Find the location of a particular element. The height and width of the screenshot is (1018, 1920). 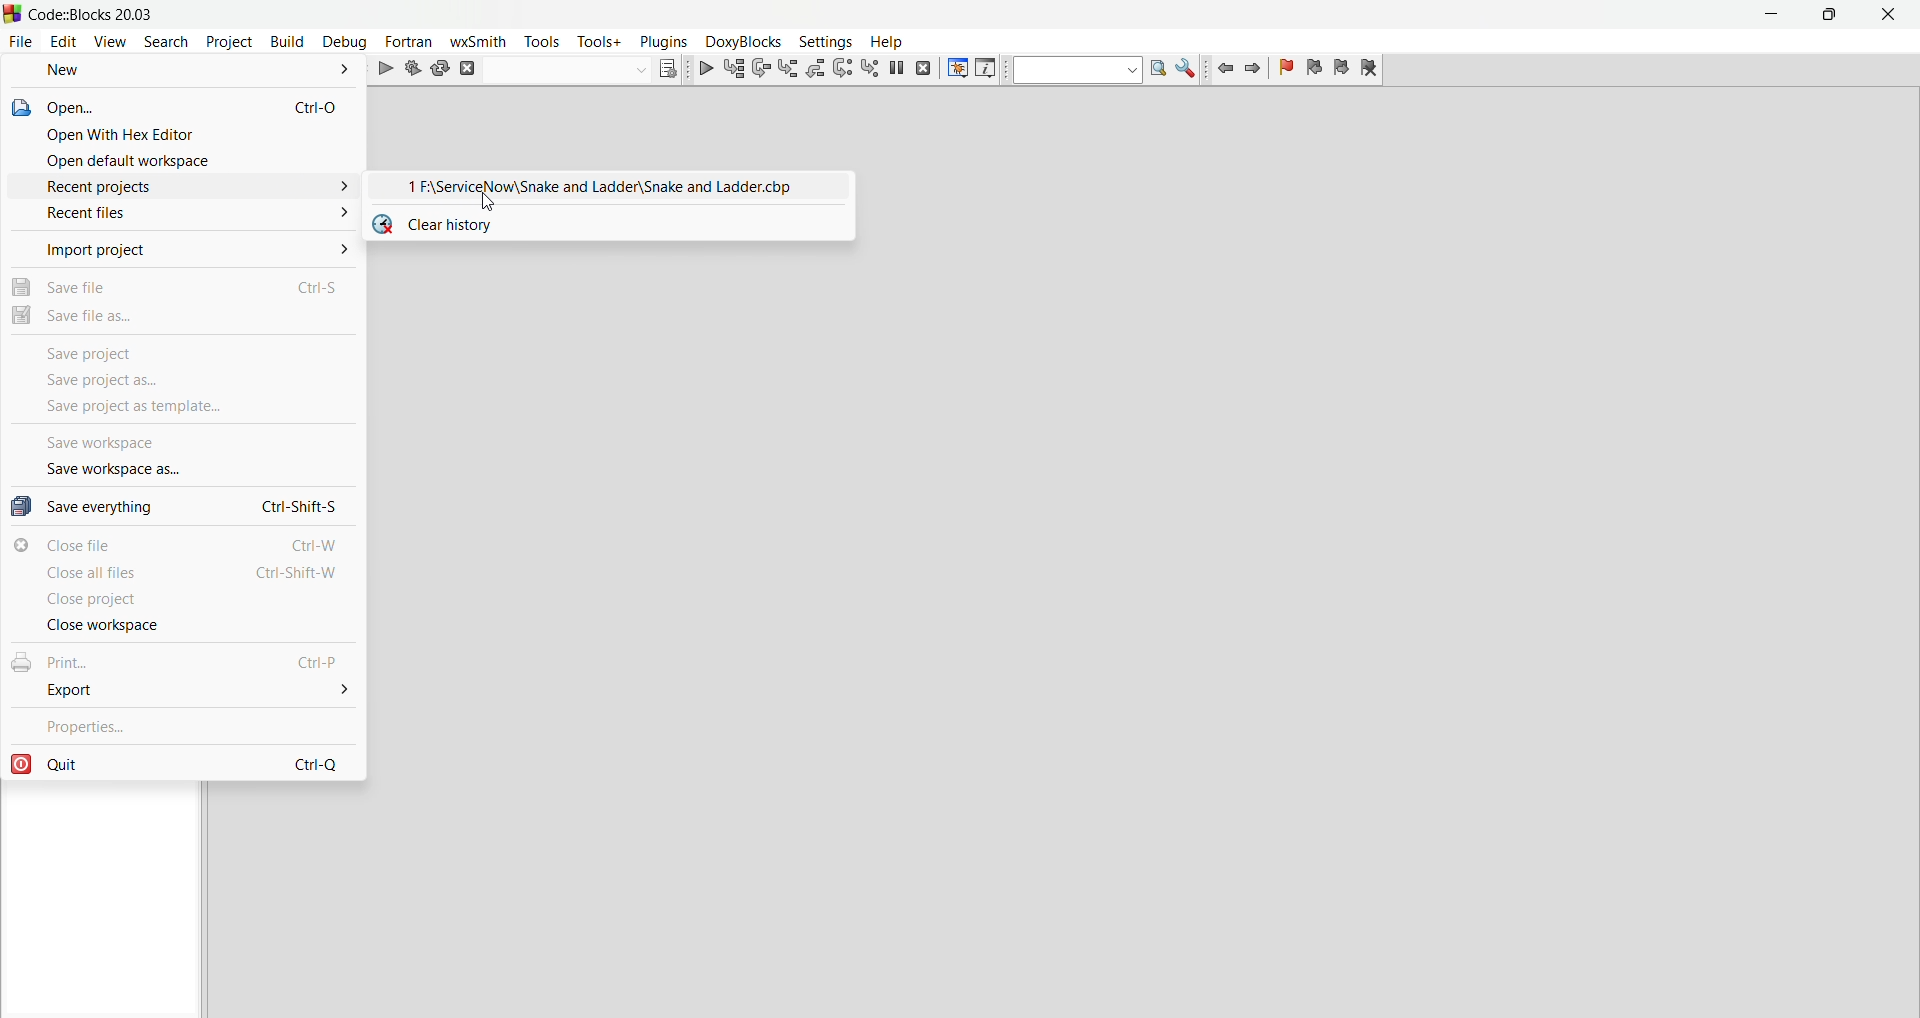

search is located at coordinates (170, 42).